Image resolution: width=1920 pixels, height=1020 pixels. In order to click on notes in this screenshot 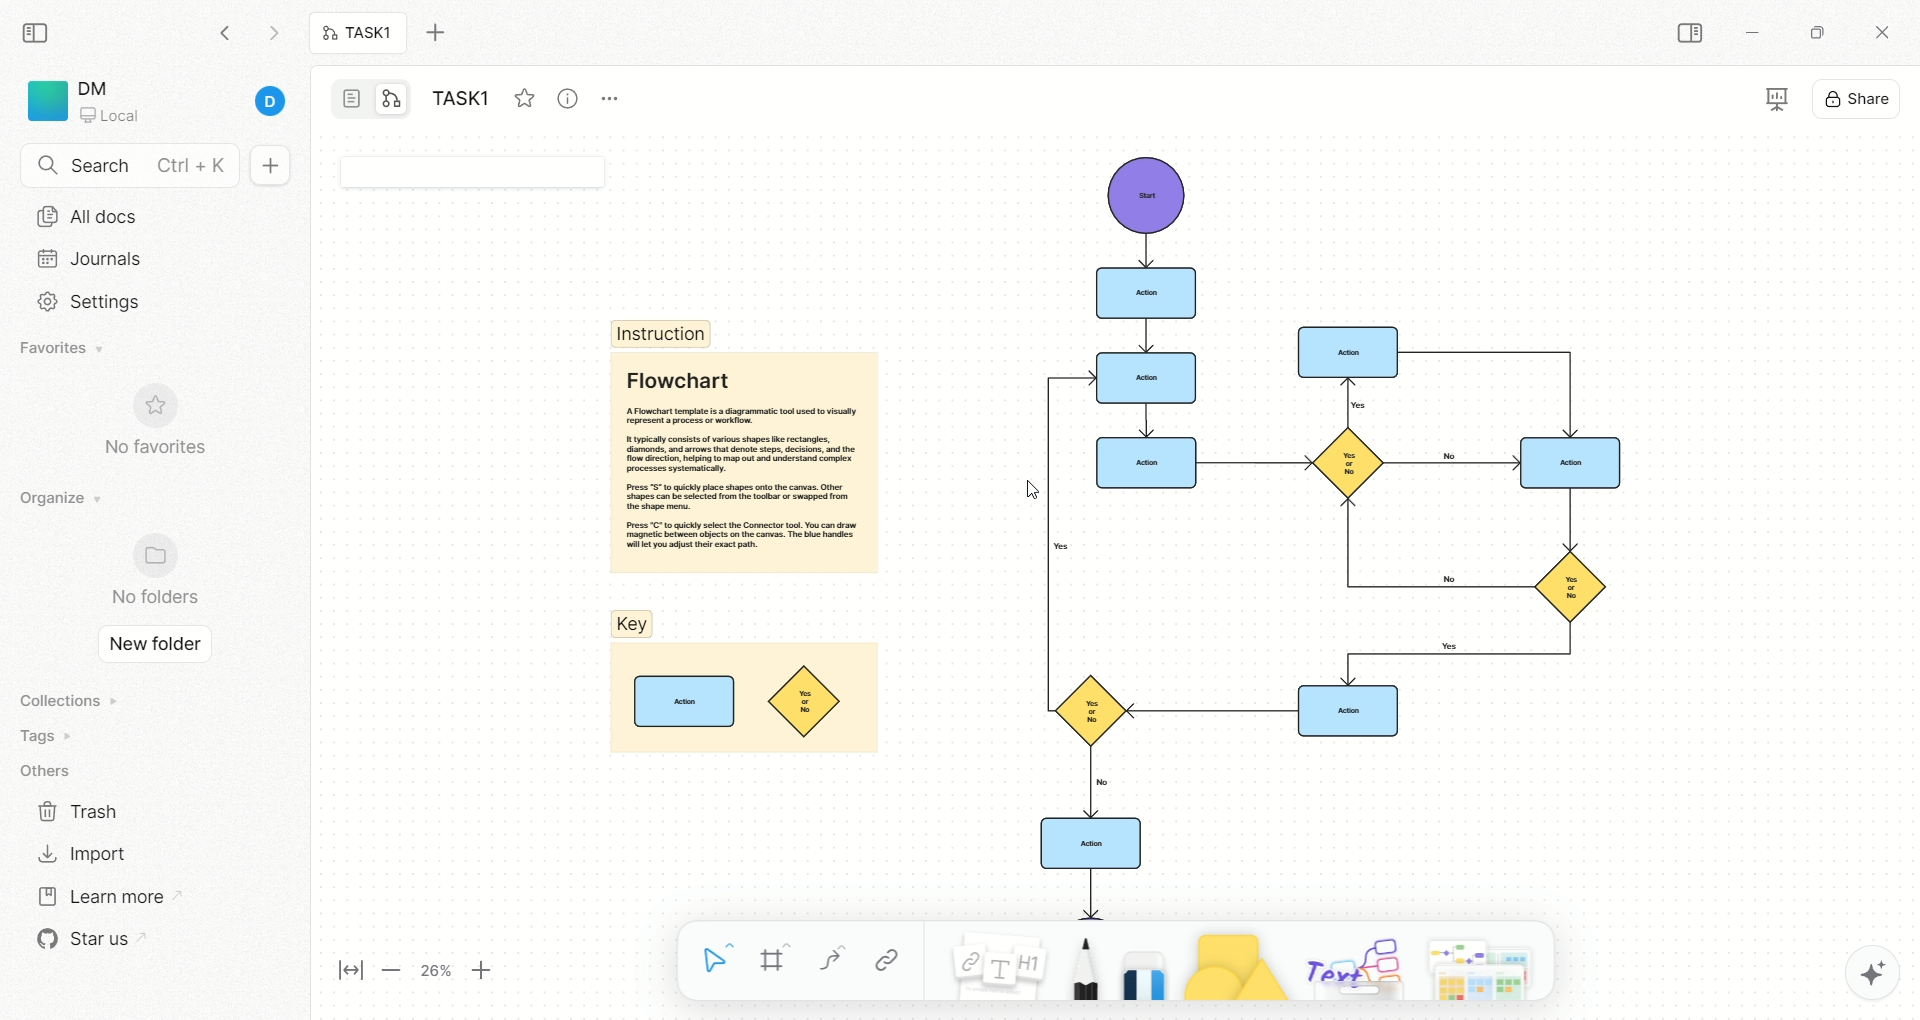, I will do `click(987, 960)`.